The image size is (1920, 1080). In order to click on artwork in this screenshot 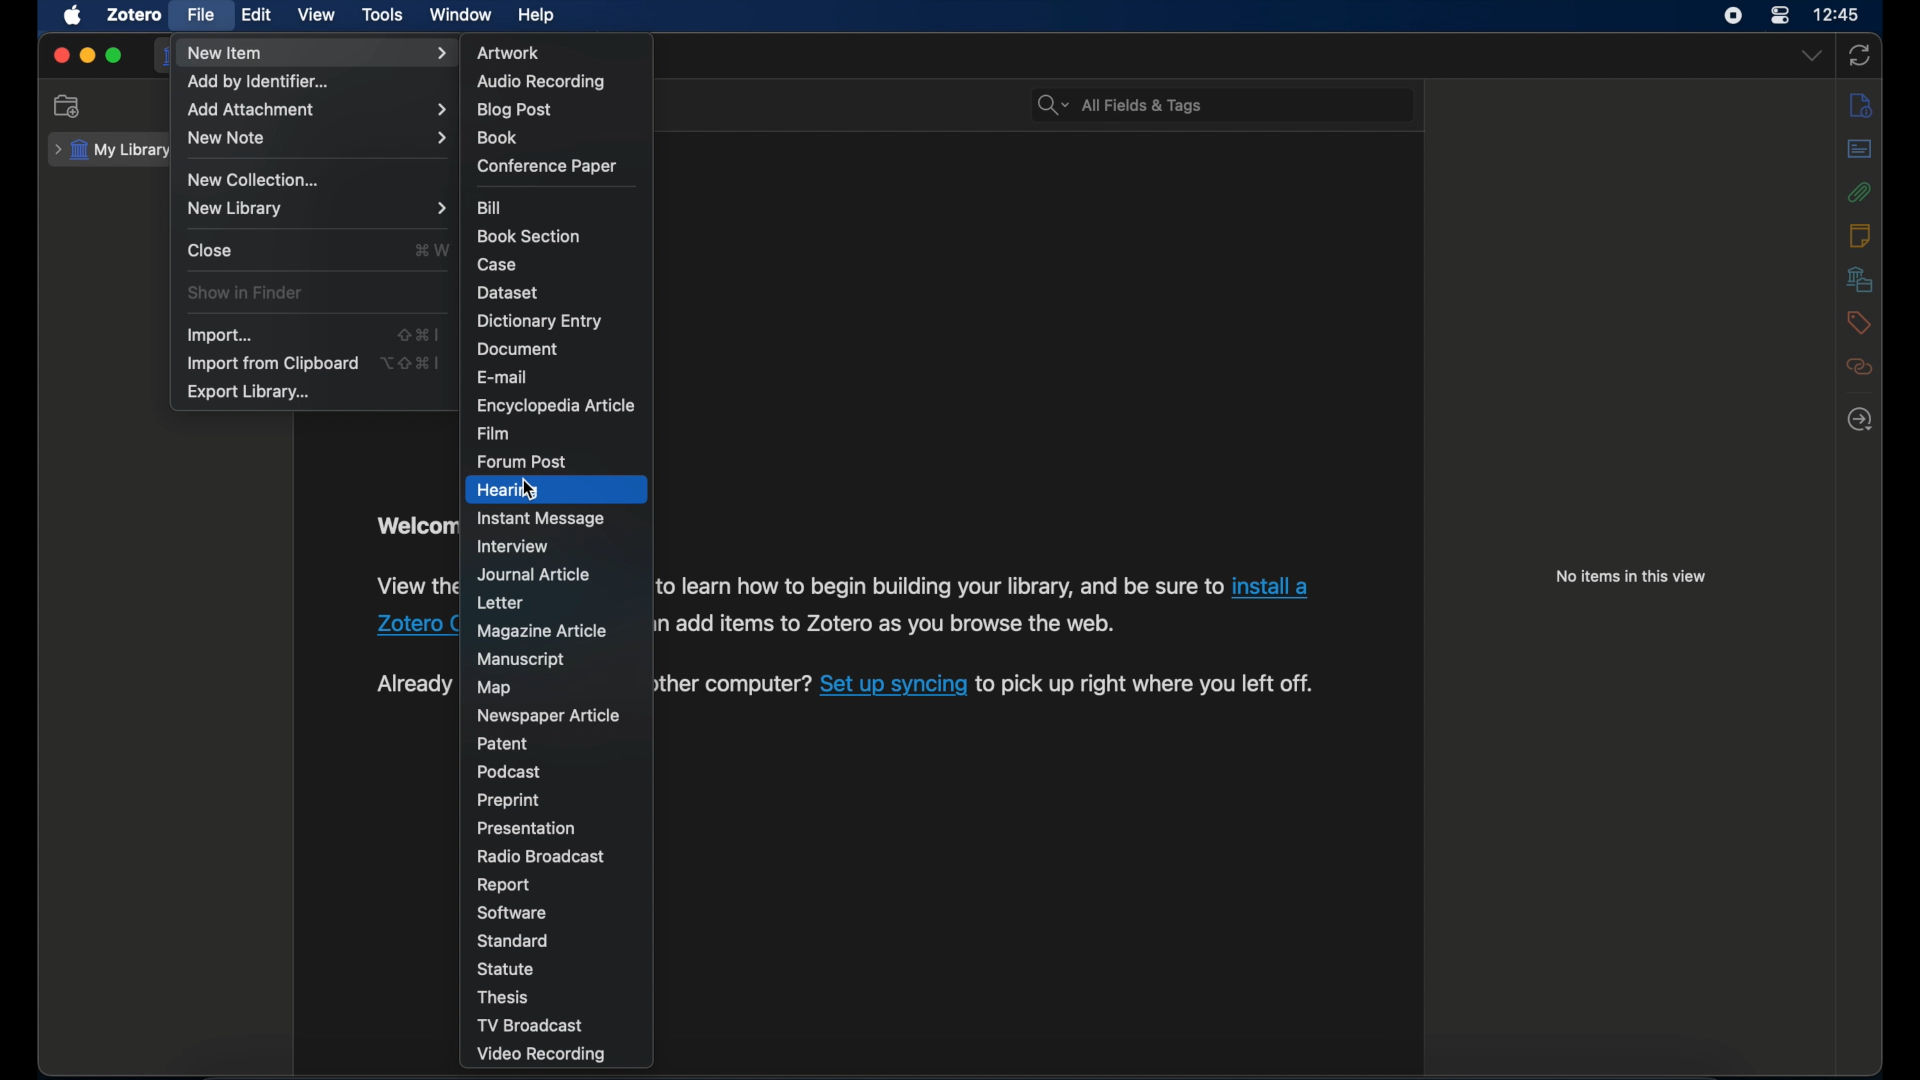, I will do `click(508, 53)`.